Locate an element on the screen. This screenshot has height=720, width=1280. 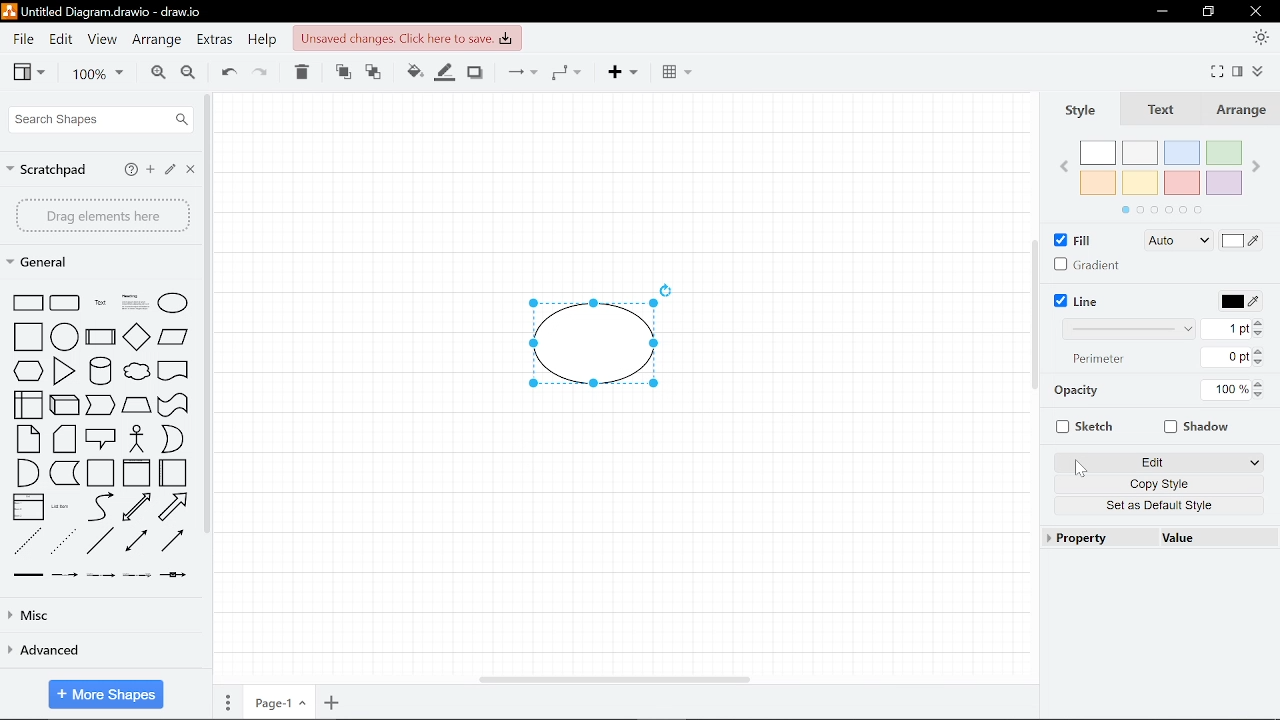
diamond is located at coordinates (136, 336).